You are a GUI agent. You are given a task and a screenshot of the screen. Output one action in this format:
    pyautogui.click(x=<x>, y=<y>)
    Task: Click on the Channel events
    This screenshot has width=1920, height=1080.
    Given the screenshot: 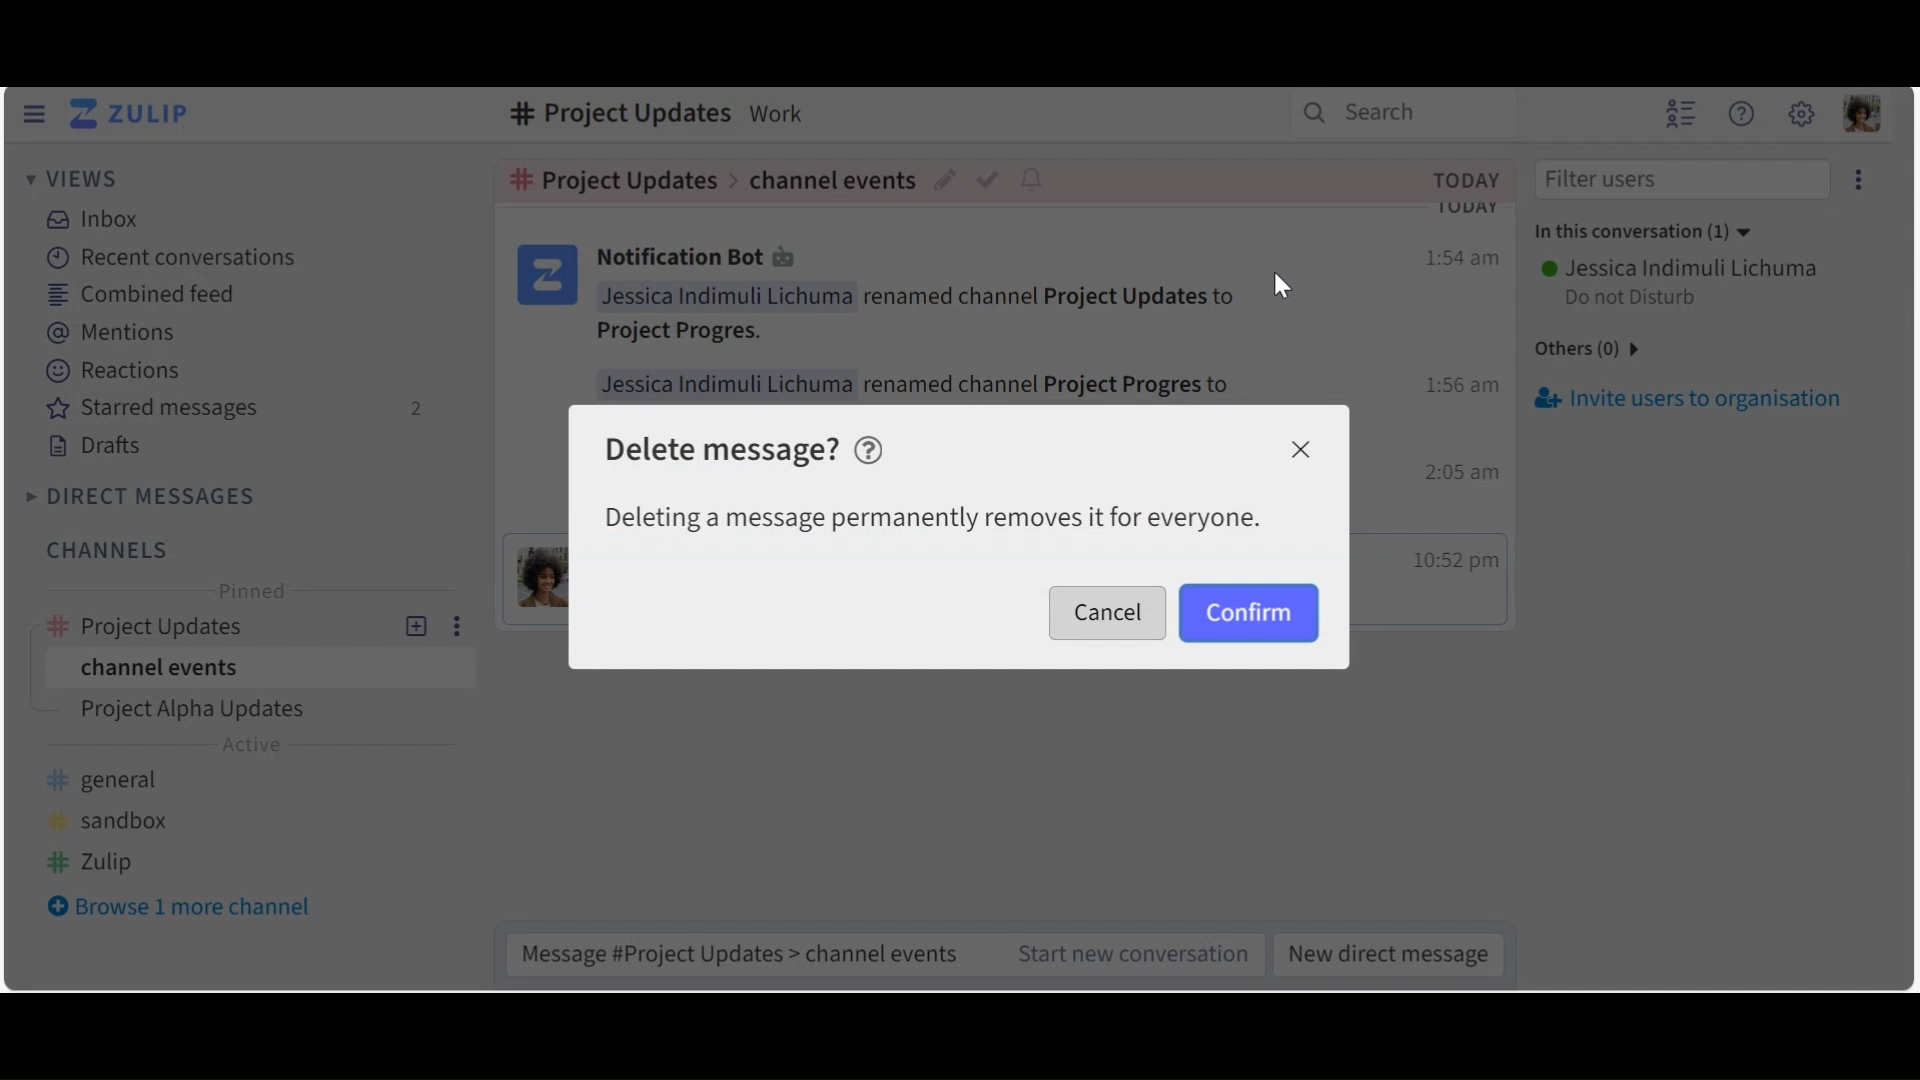 What is the action you would take?
    pyautogui.click(x=254, y=669)
    